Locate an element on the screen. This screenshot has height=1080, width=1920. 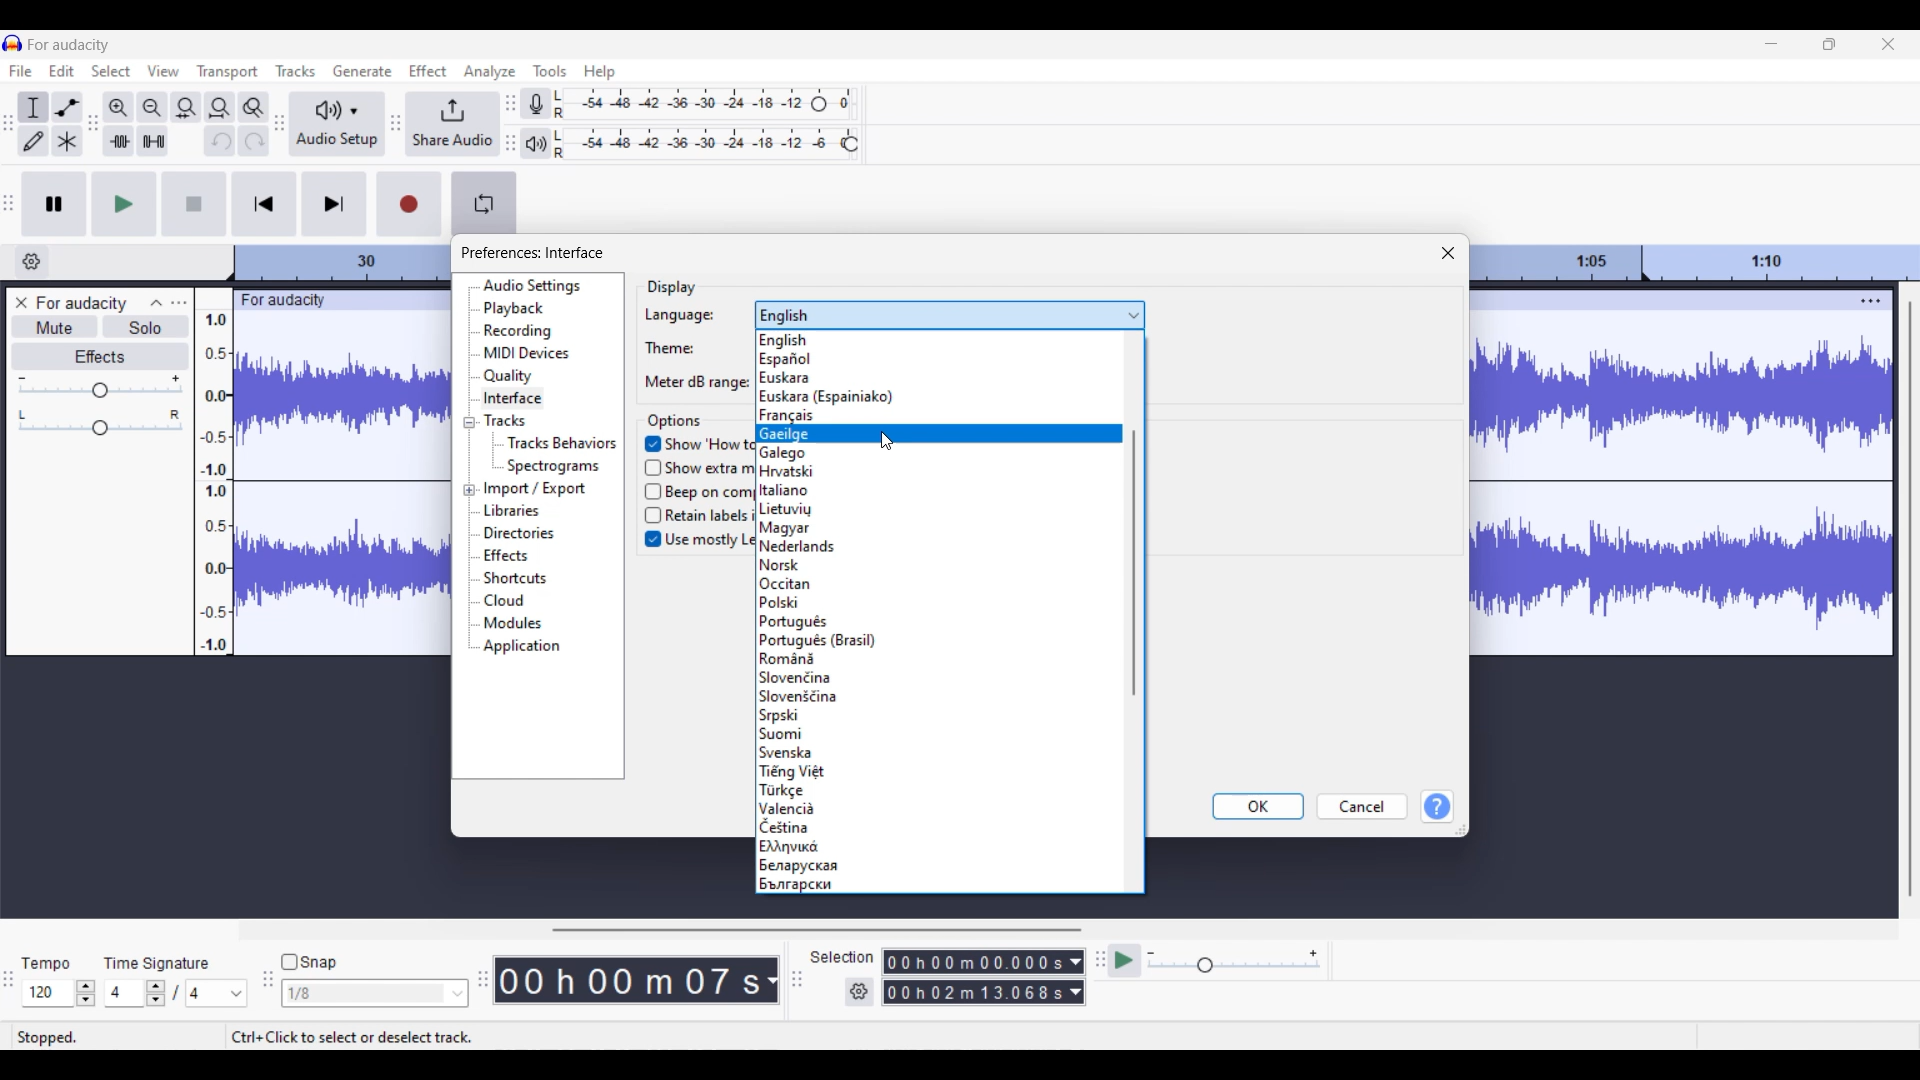
Gaeilae is located at coordinates (788, 431).